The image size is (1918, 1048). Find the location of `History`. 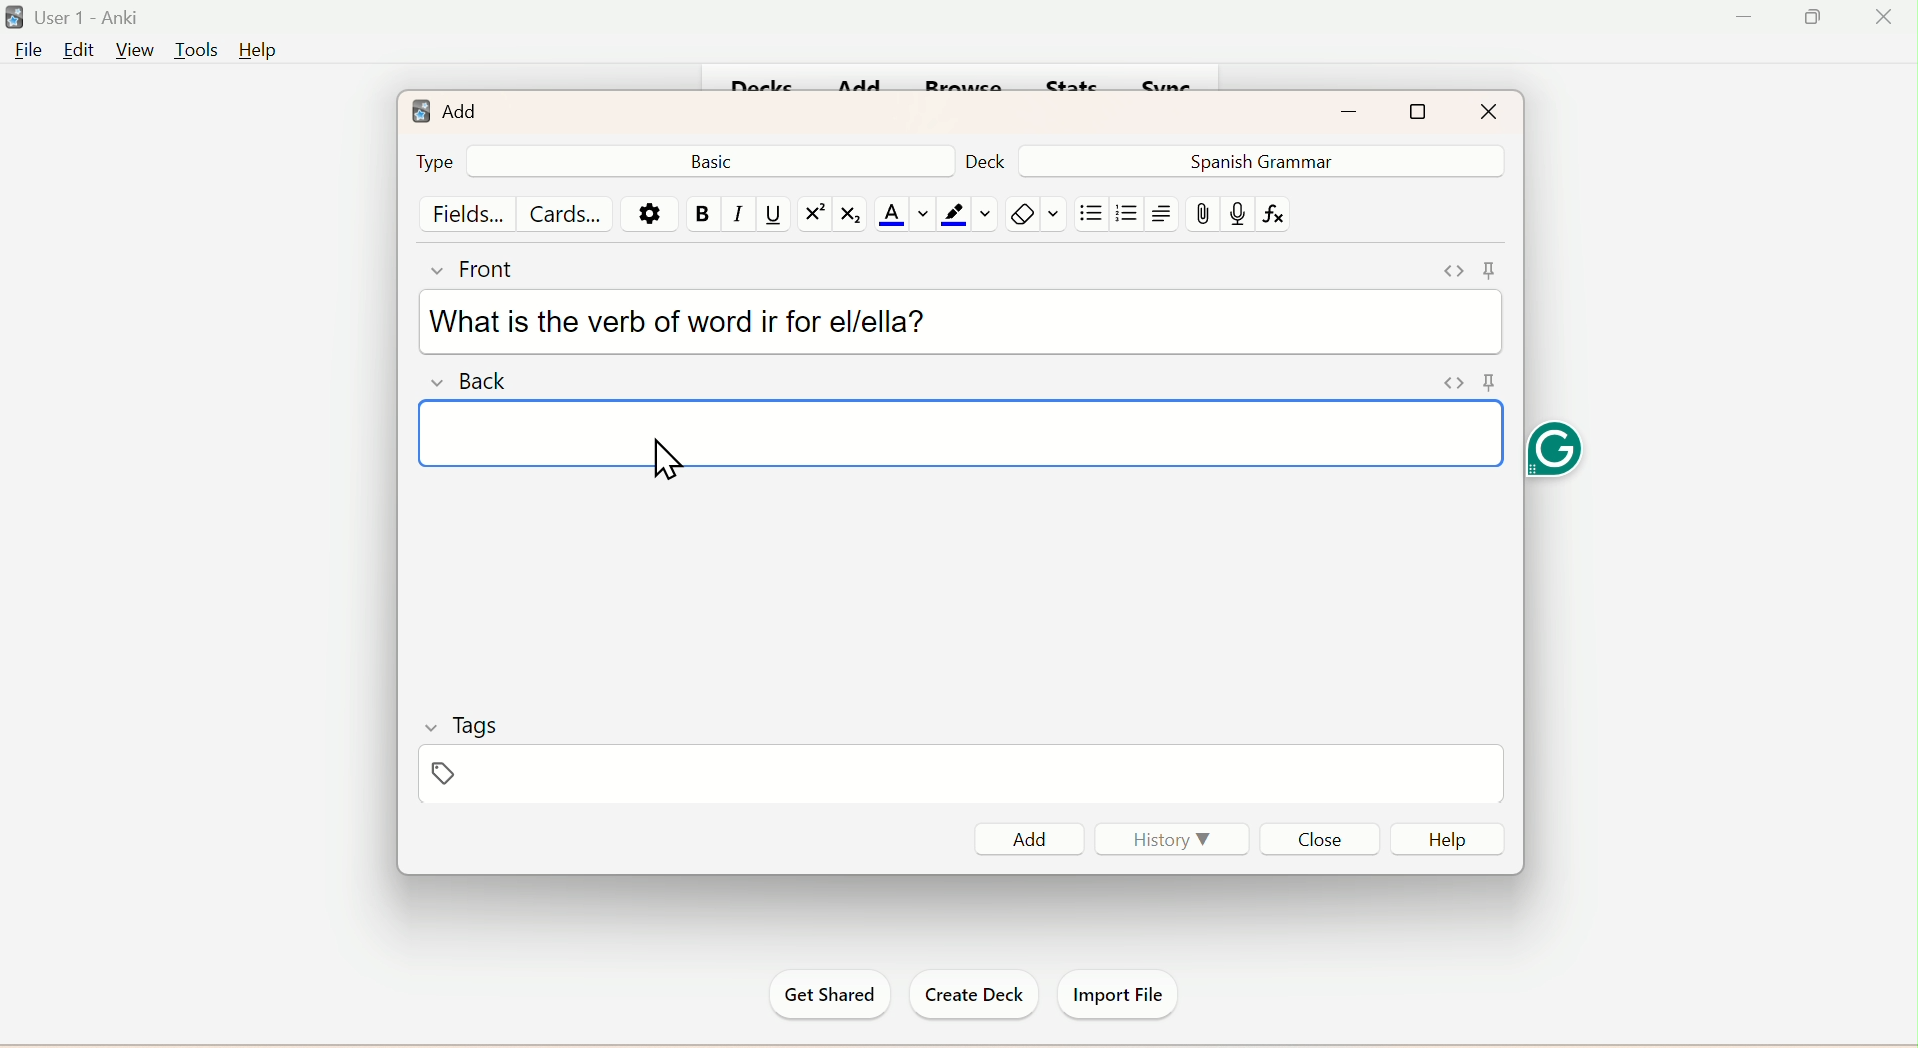

History is located at coordinates (1174, 844).